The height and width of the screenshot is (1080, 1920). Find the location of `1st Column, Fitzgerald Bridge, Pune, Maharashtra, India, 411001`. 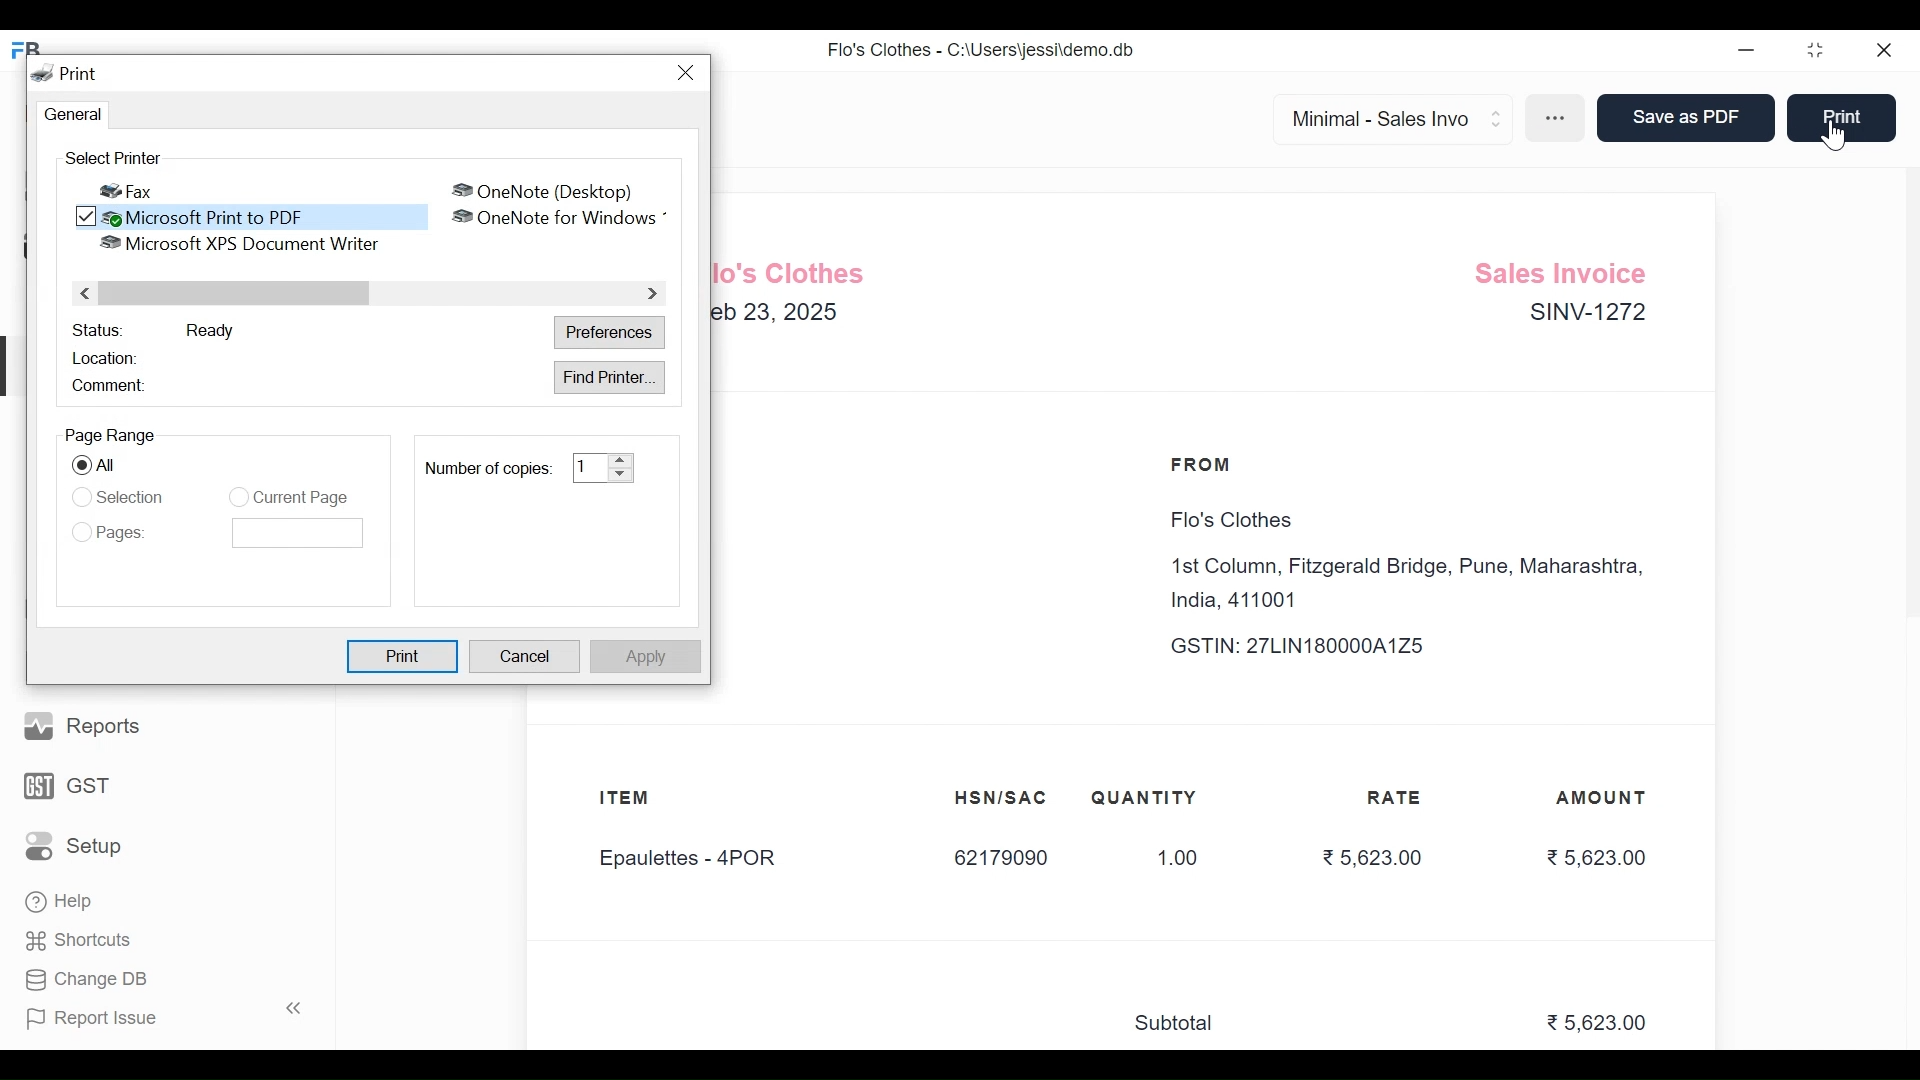

1st Column, Fitzgerald Bridge, Pune, Maharashtra, India, 411001 is located at coordinates (1413, 584).